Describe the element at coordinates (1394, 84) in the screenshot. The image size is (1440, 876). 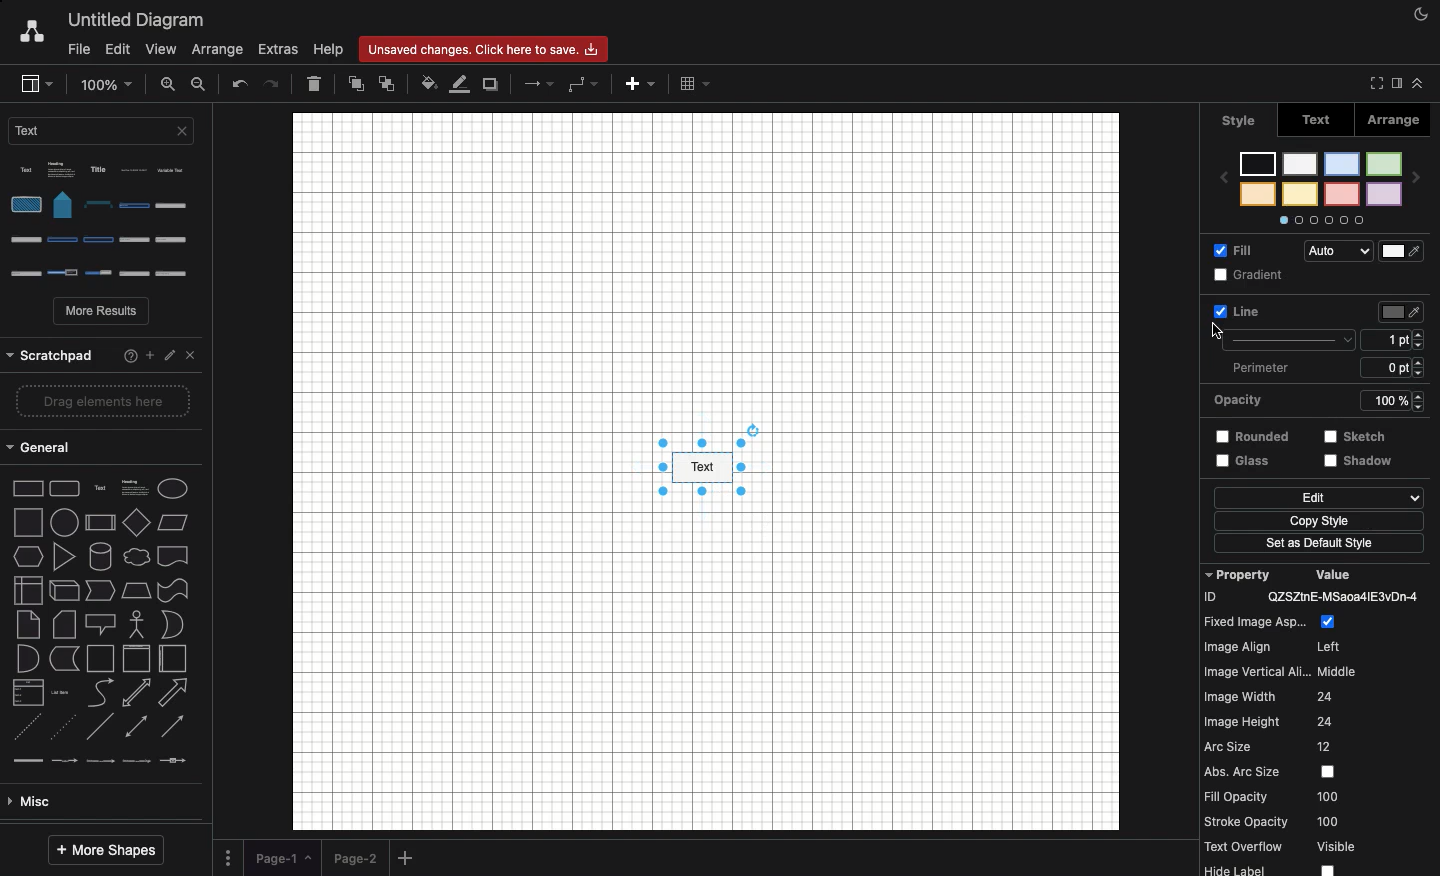
I see `Sidebar` at that location.